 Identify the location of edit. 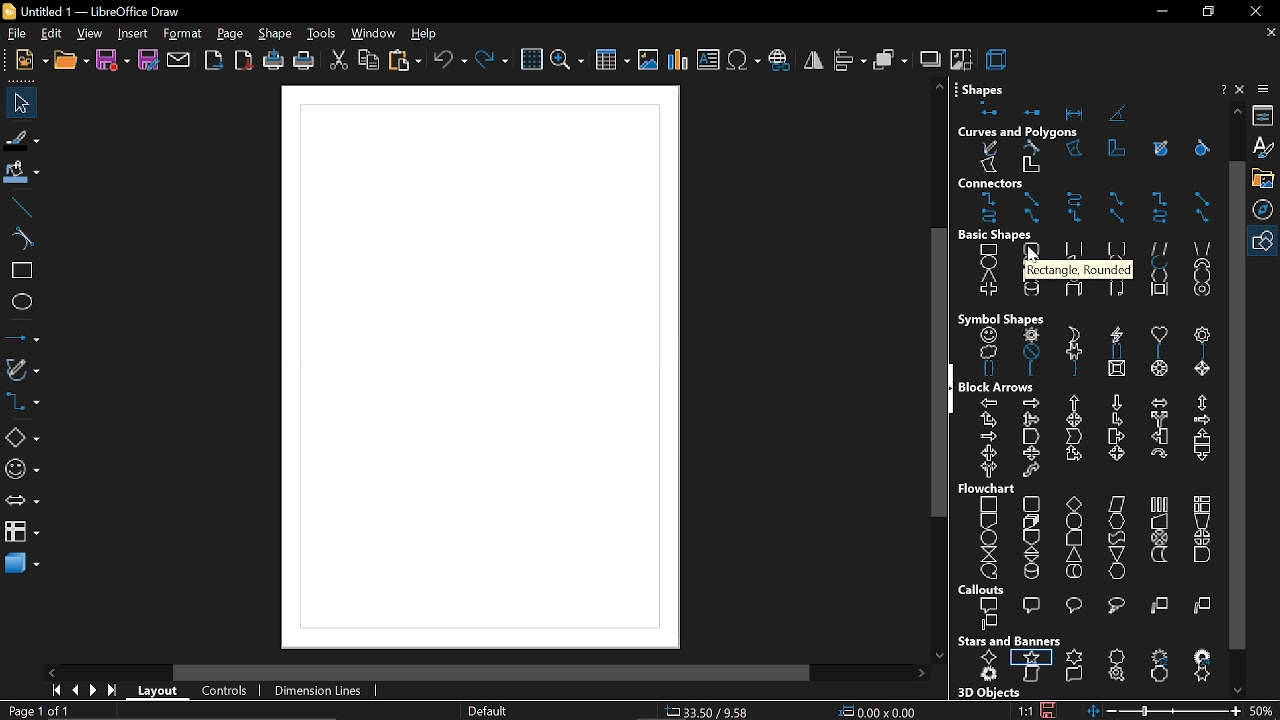
(51, 35).